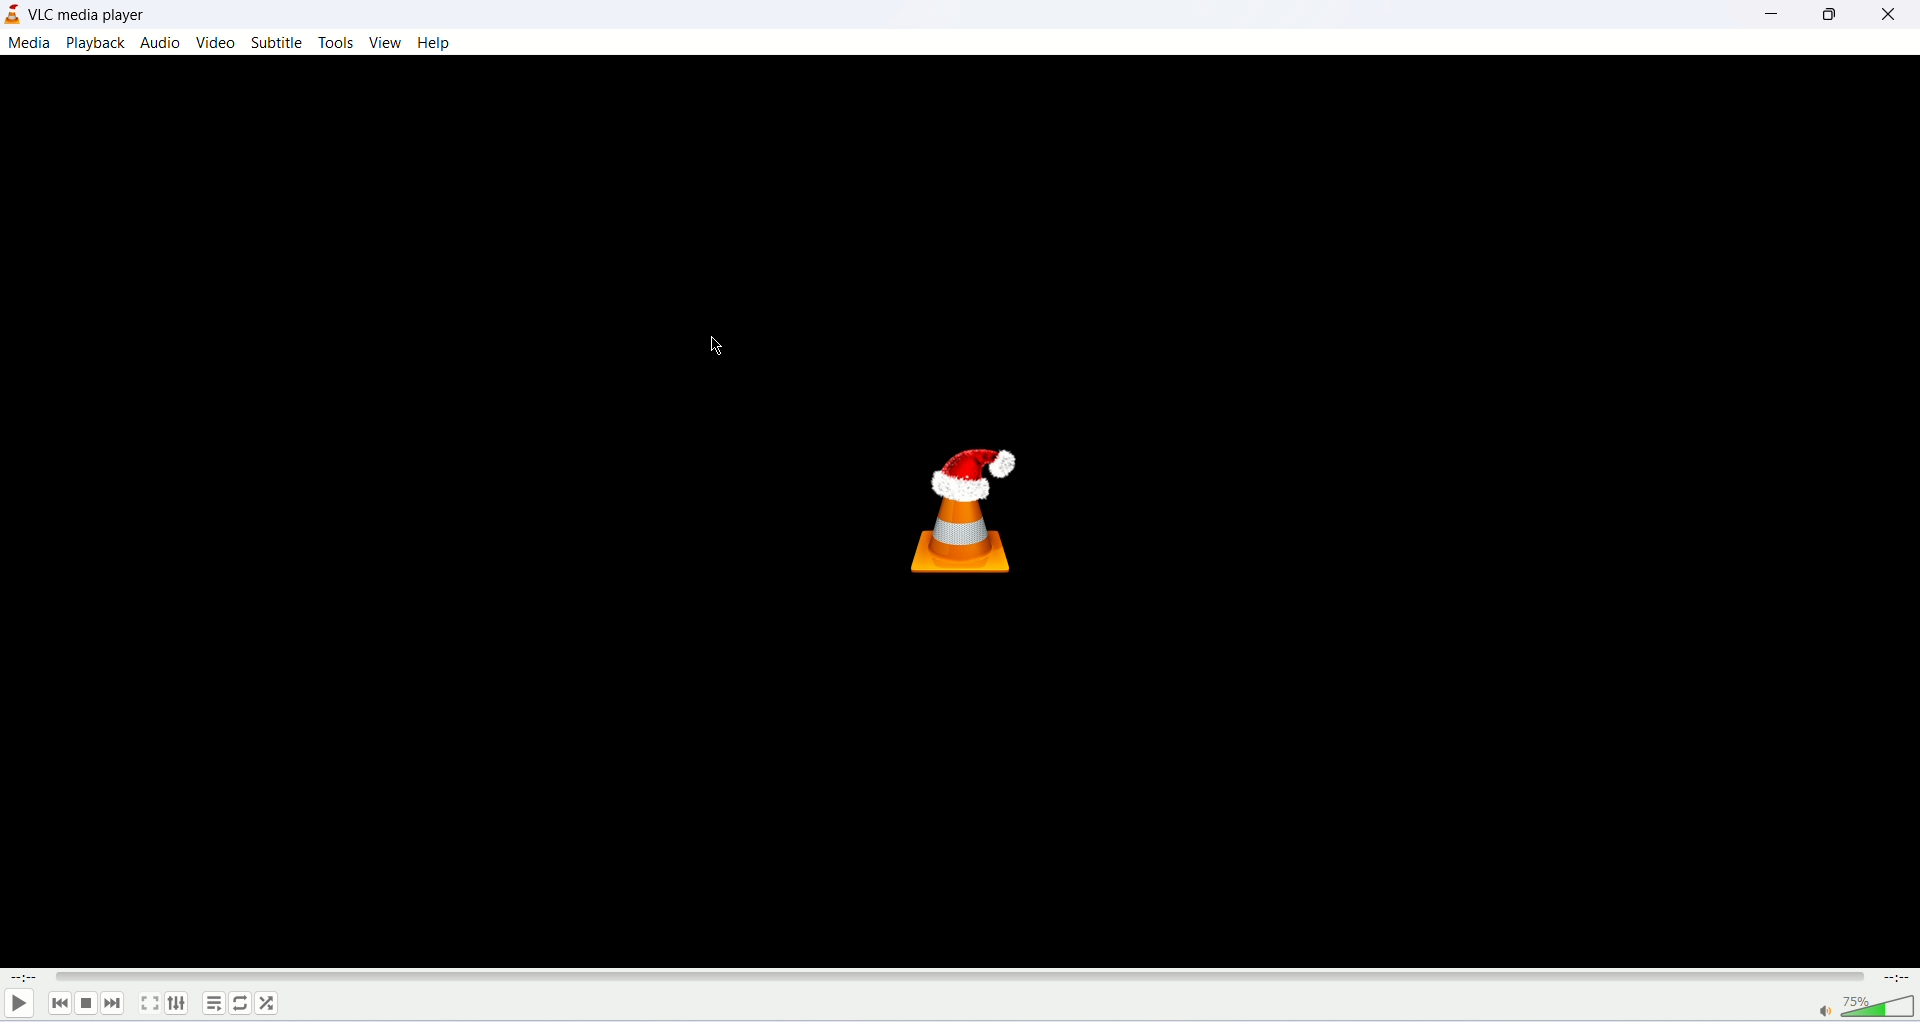  What do you see at coordinates (1897, 980) in the screenshot?
I see `total time` at bounding box center [1897, 980].